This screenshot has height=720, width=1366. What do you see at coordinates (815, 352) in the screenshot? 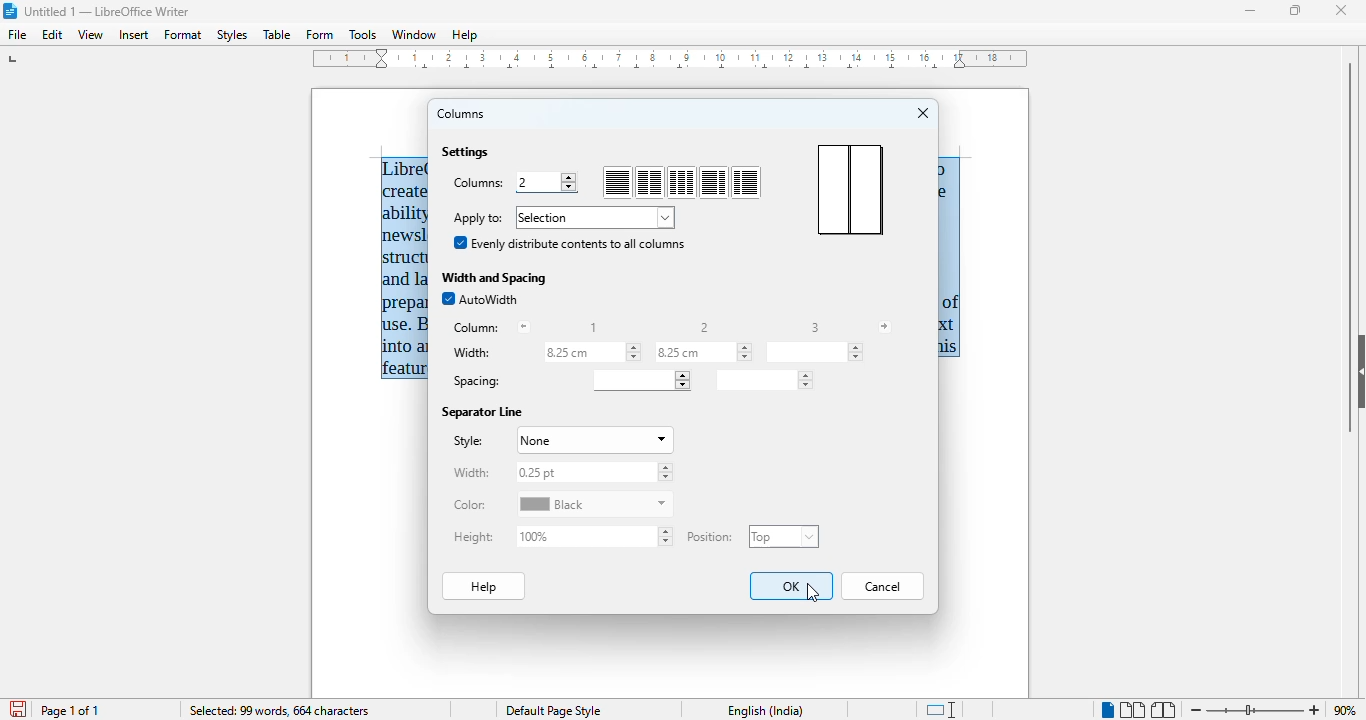
I see `width 3` at bounding box center [815, 352].